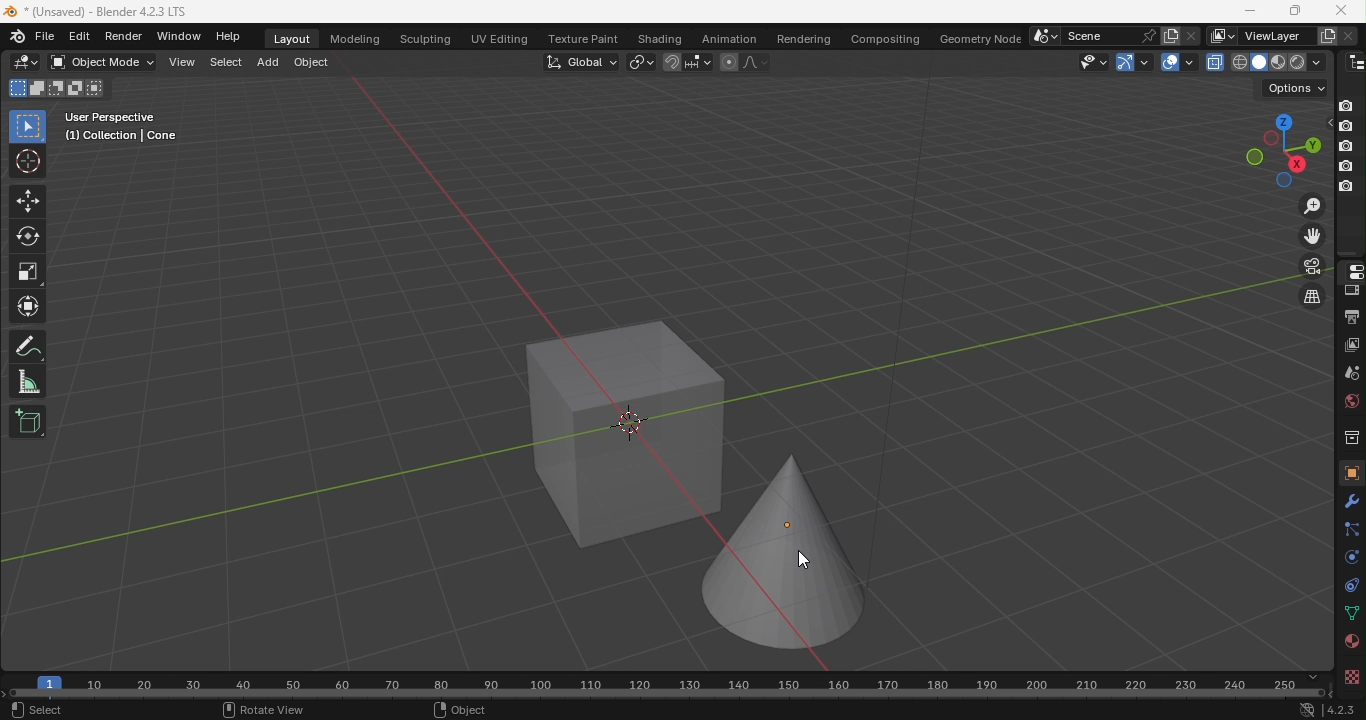  Describe the element at coordinates (669, 694) in the screenshot. I see `Horizontal scroll bar` at that location.